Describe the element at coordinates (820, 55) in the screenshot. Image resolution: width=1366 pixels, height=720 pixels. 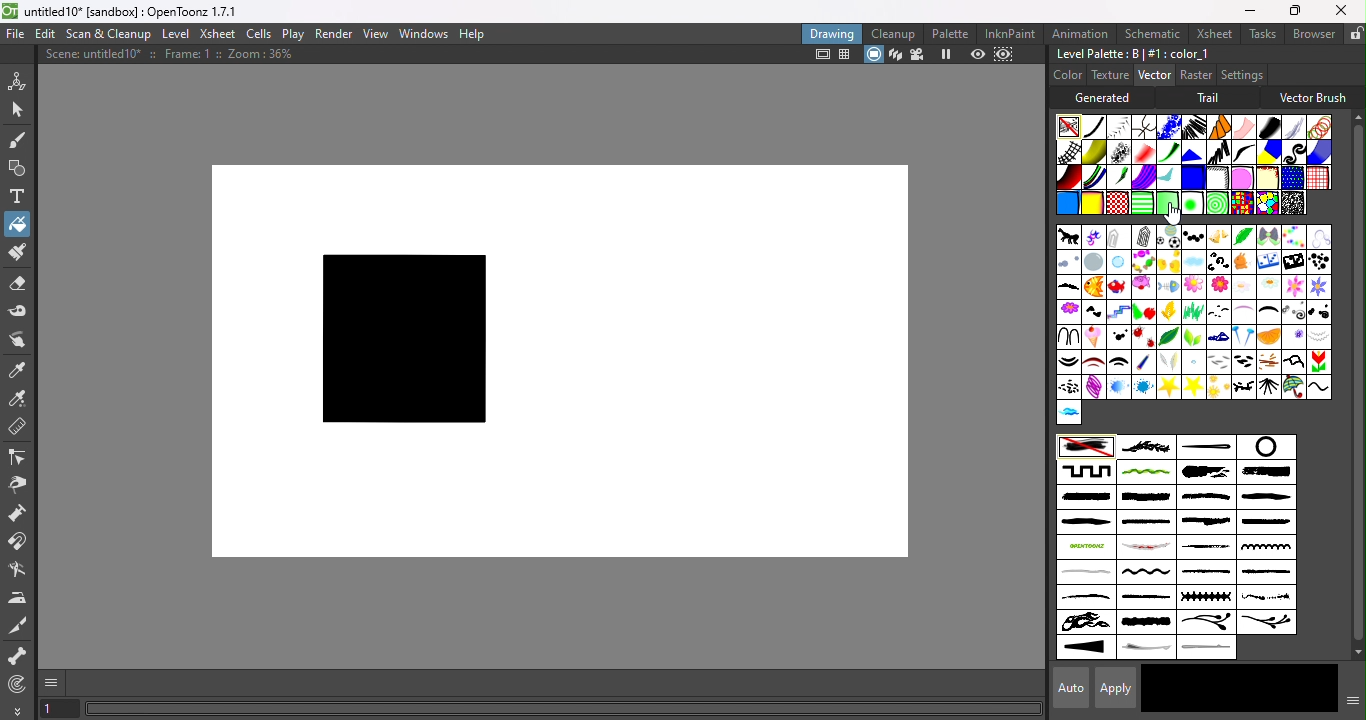
I see `Safe area` at that location.